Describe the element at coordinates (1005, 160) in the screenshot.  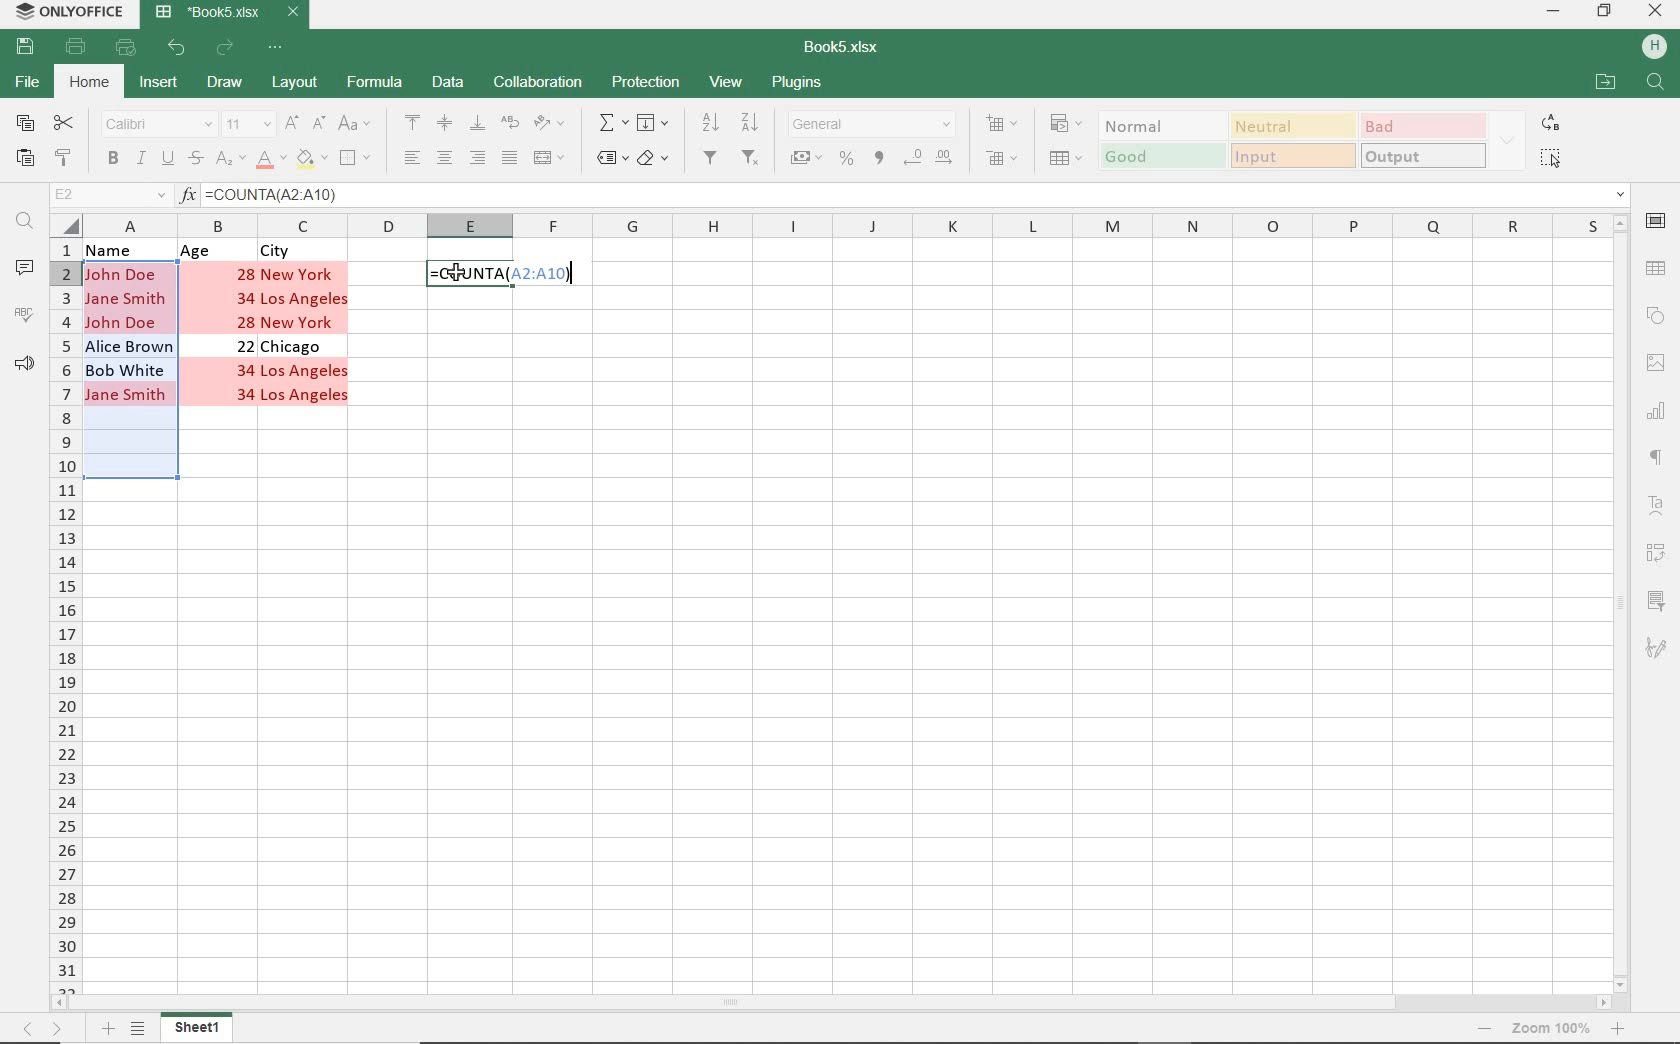
I see `DELETE CELLS` at that location.